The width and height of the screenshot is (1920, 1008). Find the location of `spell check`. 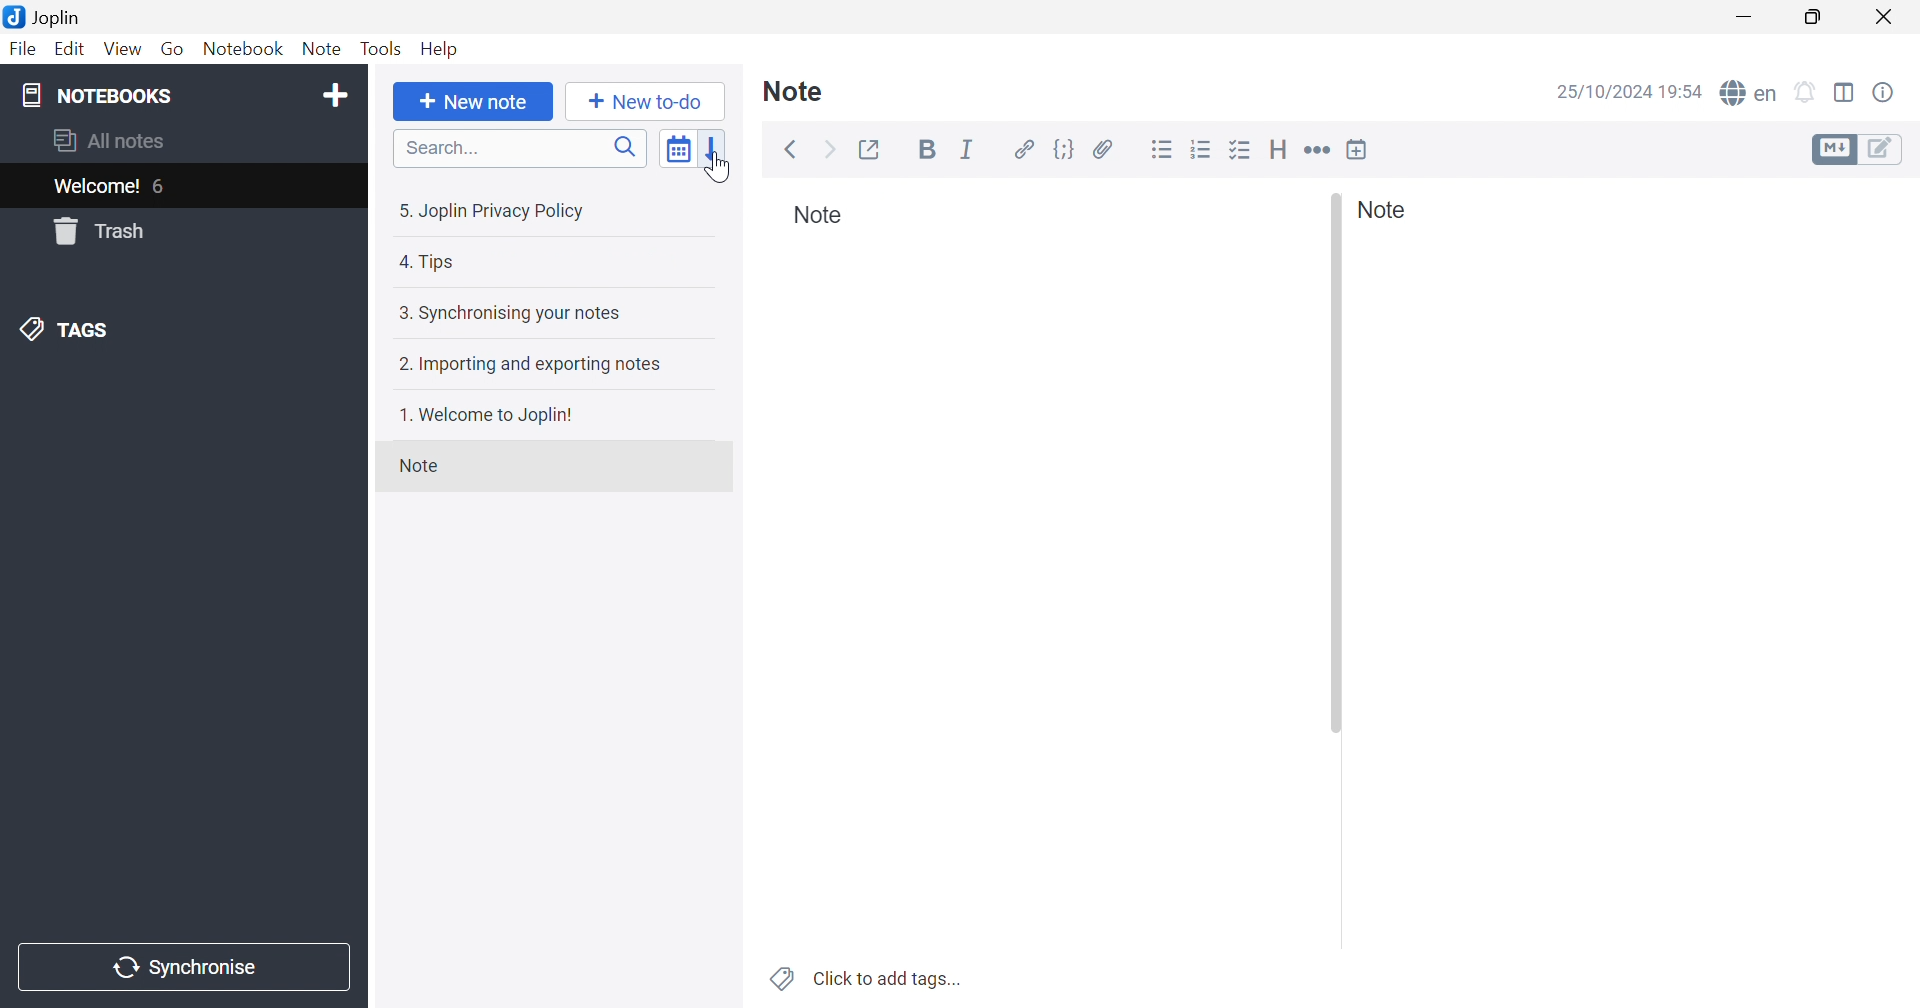

spell check is located at coordinates (1750, 93).